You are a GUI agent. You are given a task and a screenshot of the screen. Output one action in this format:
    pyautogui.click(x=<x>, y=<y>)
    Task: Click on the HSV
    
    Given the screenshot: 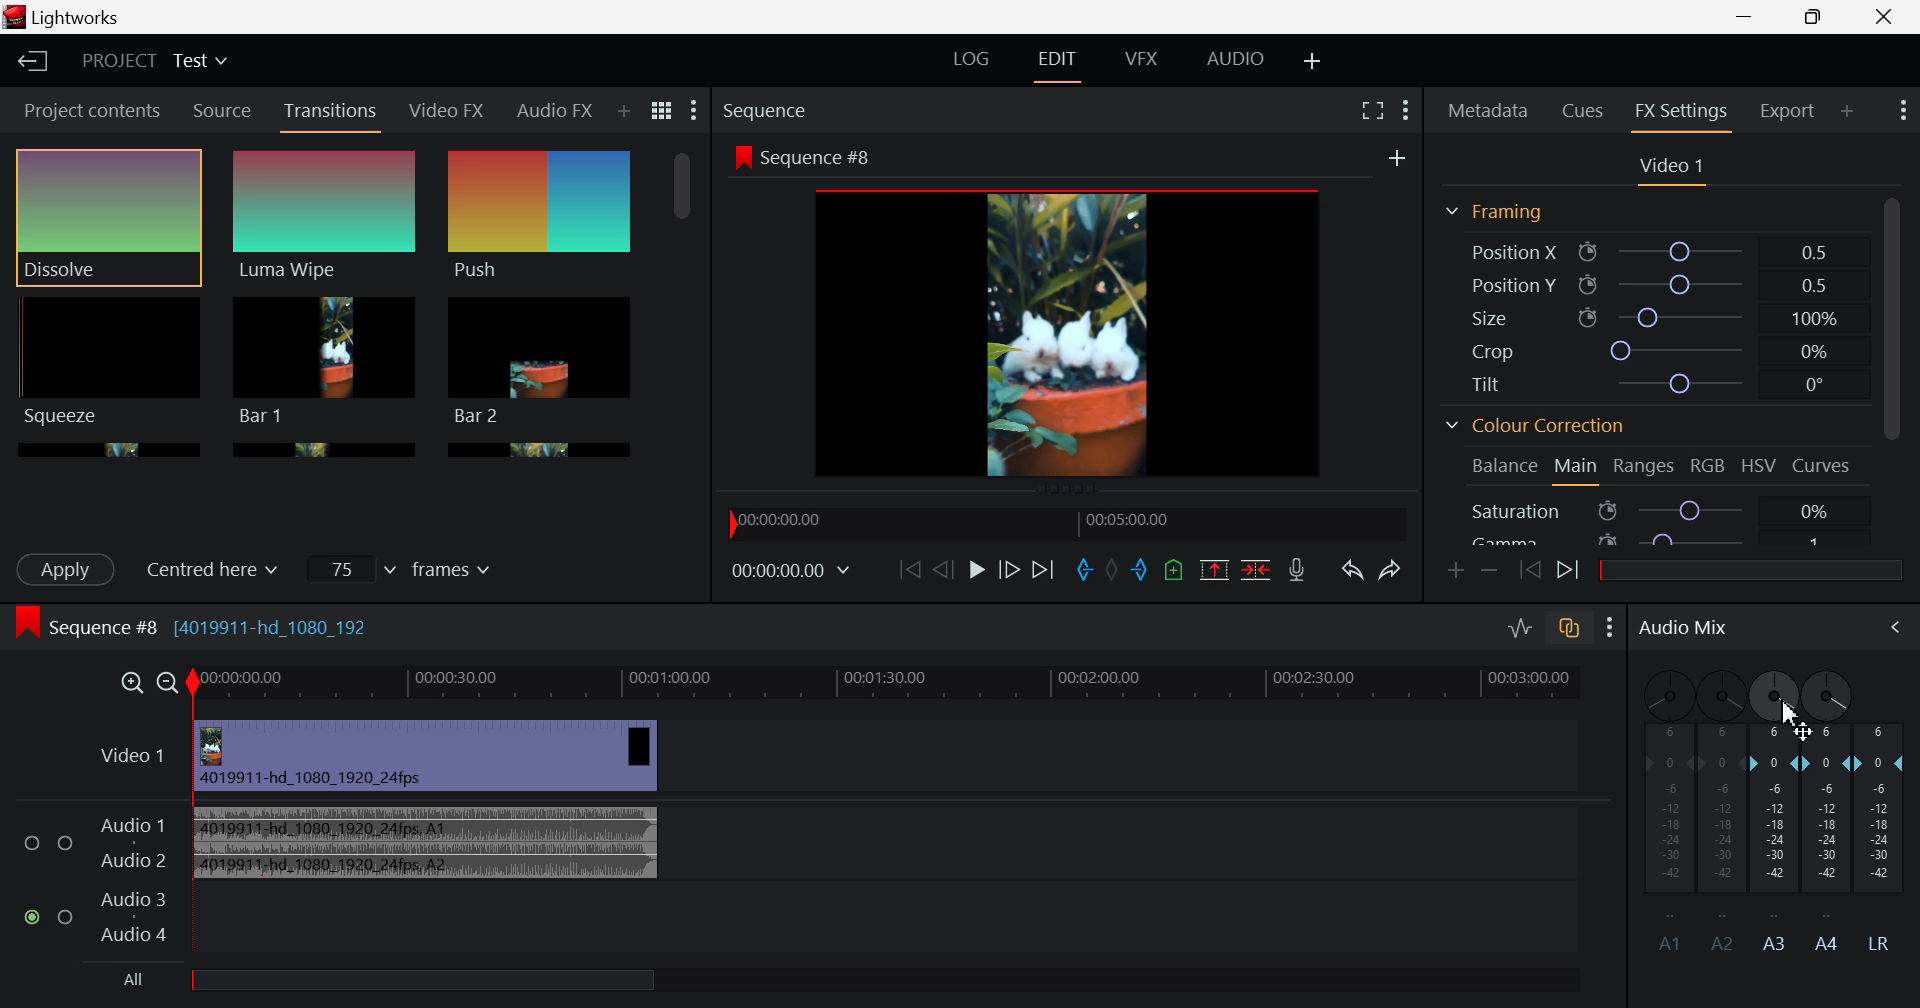 What is the action you would take?
    pyautogui.click(x=1759, y=469)
    